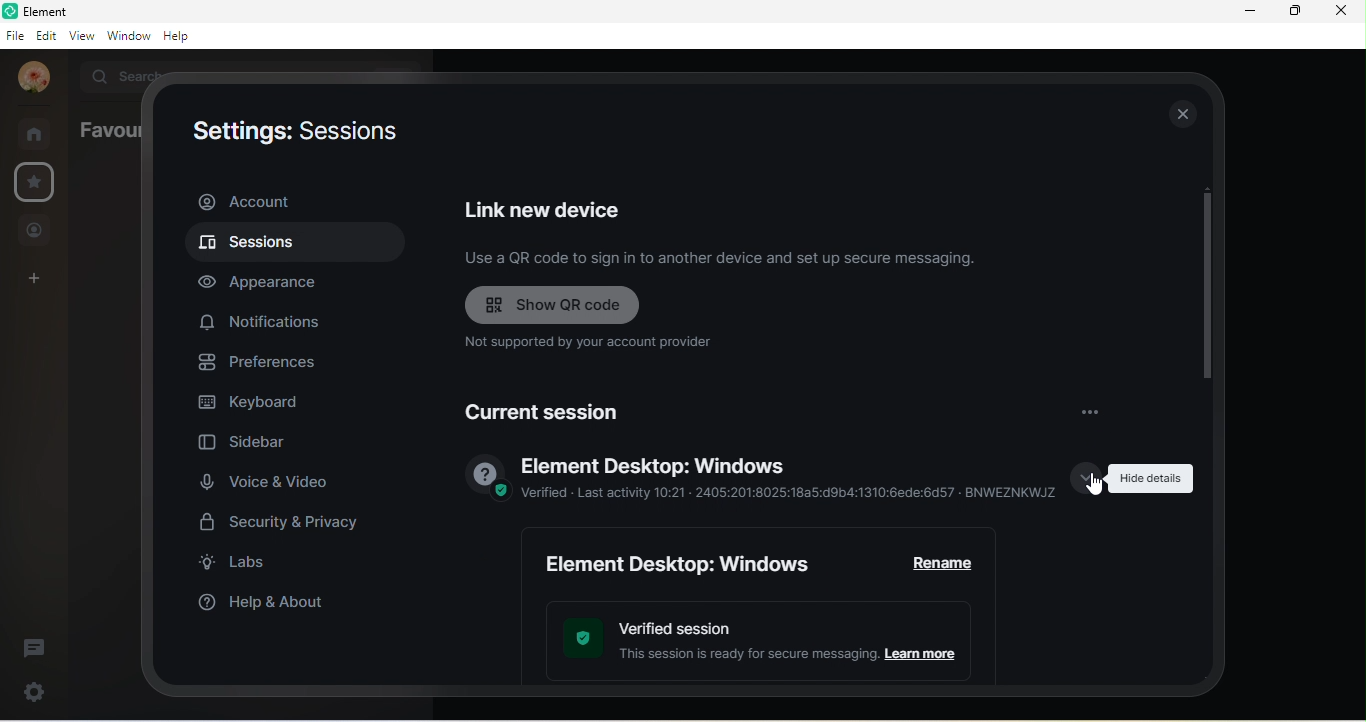  Describe the element at coordinates (1339, 11) in the screenshot. I see `close` at that location.